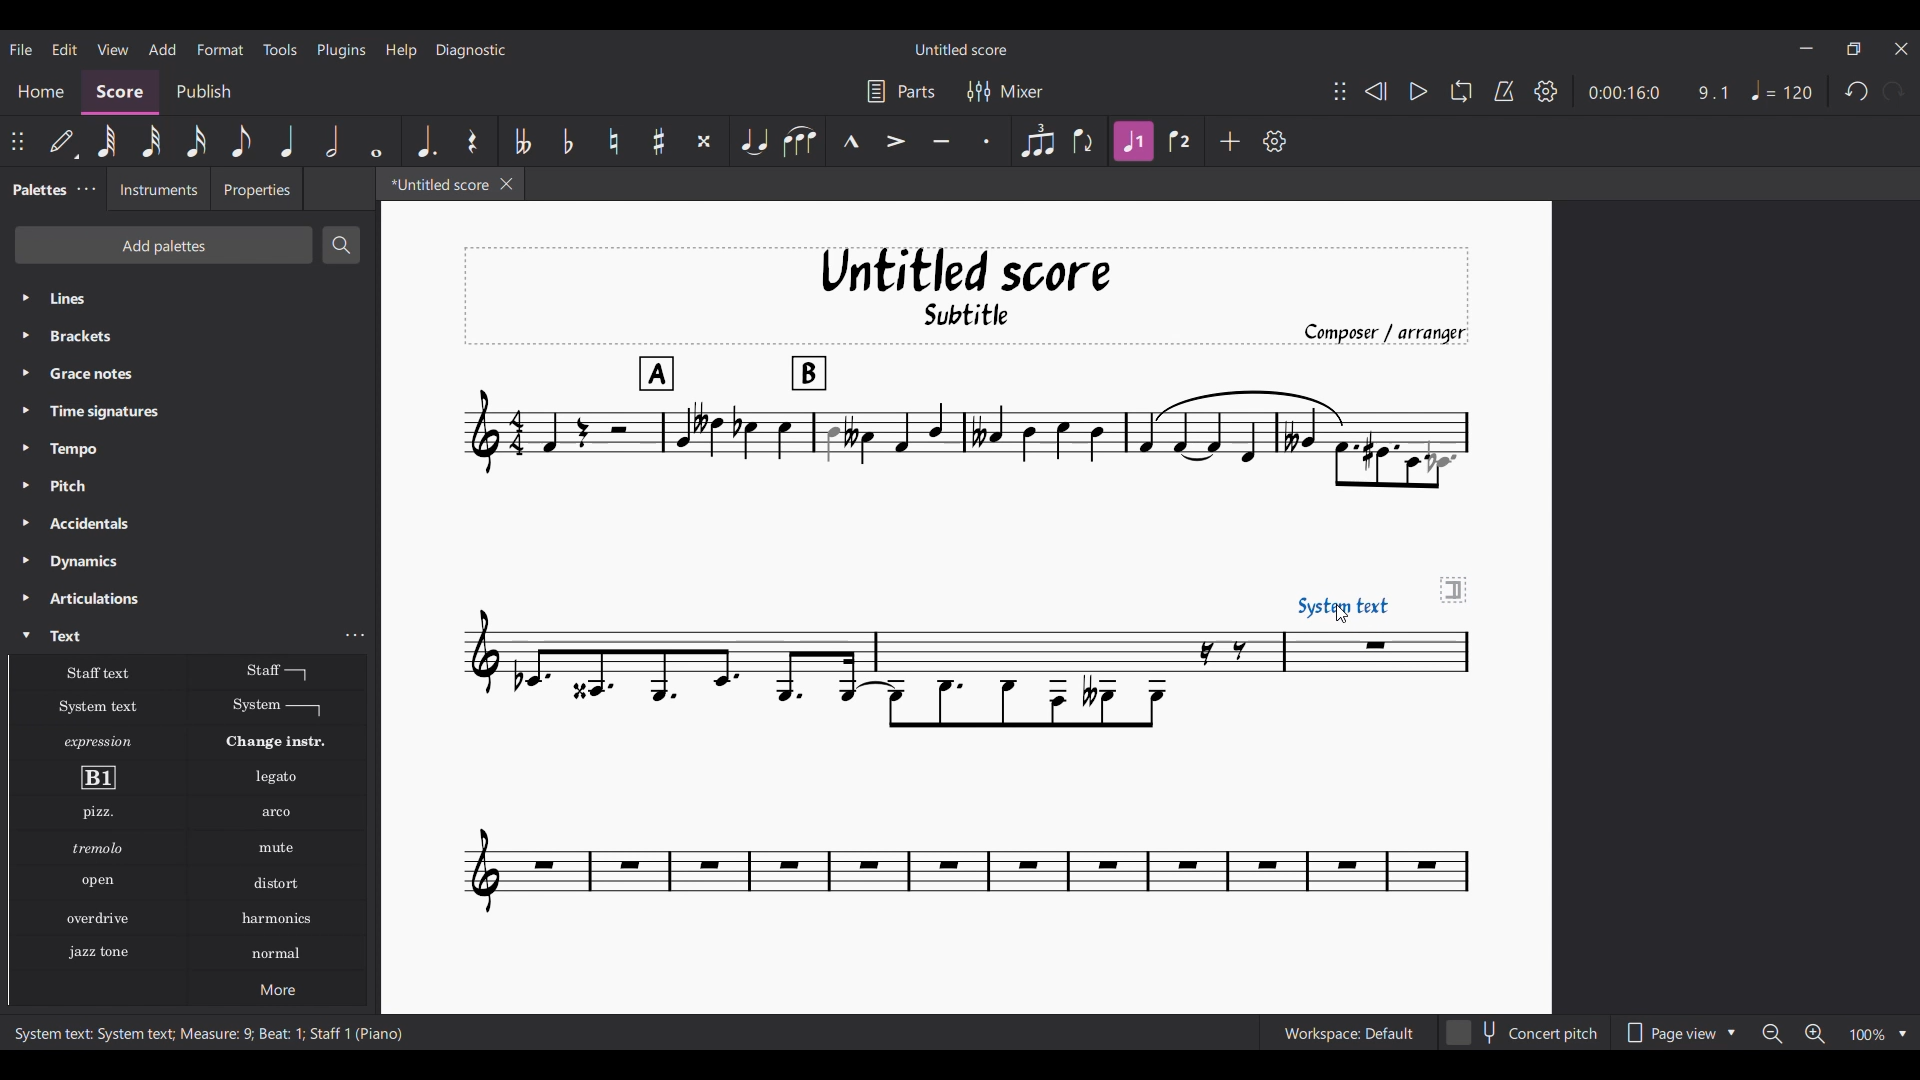 This screenshot has height=1080, width=1920. I want to click on Workspace: Default, so click(1349, 1032).